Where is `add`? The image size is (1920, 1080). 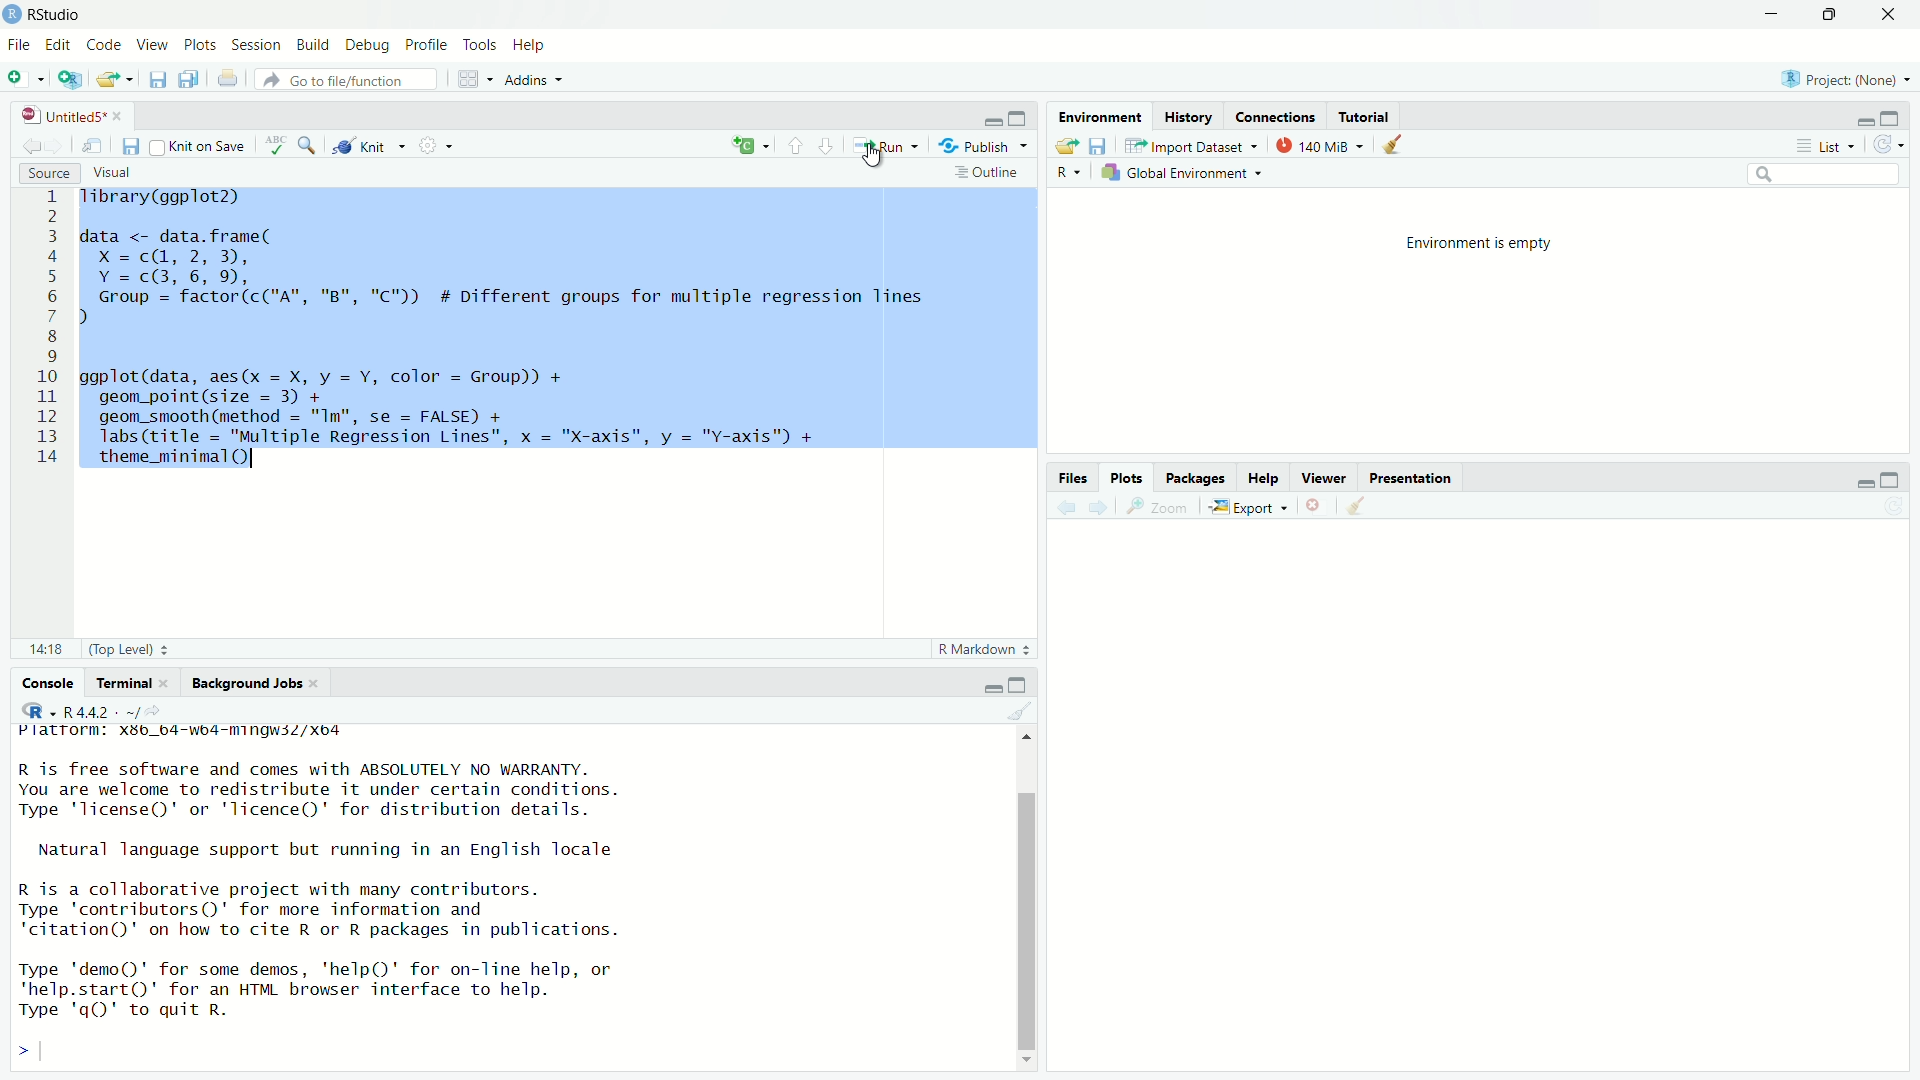 add is located at coordinates (751, 144).